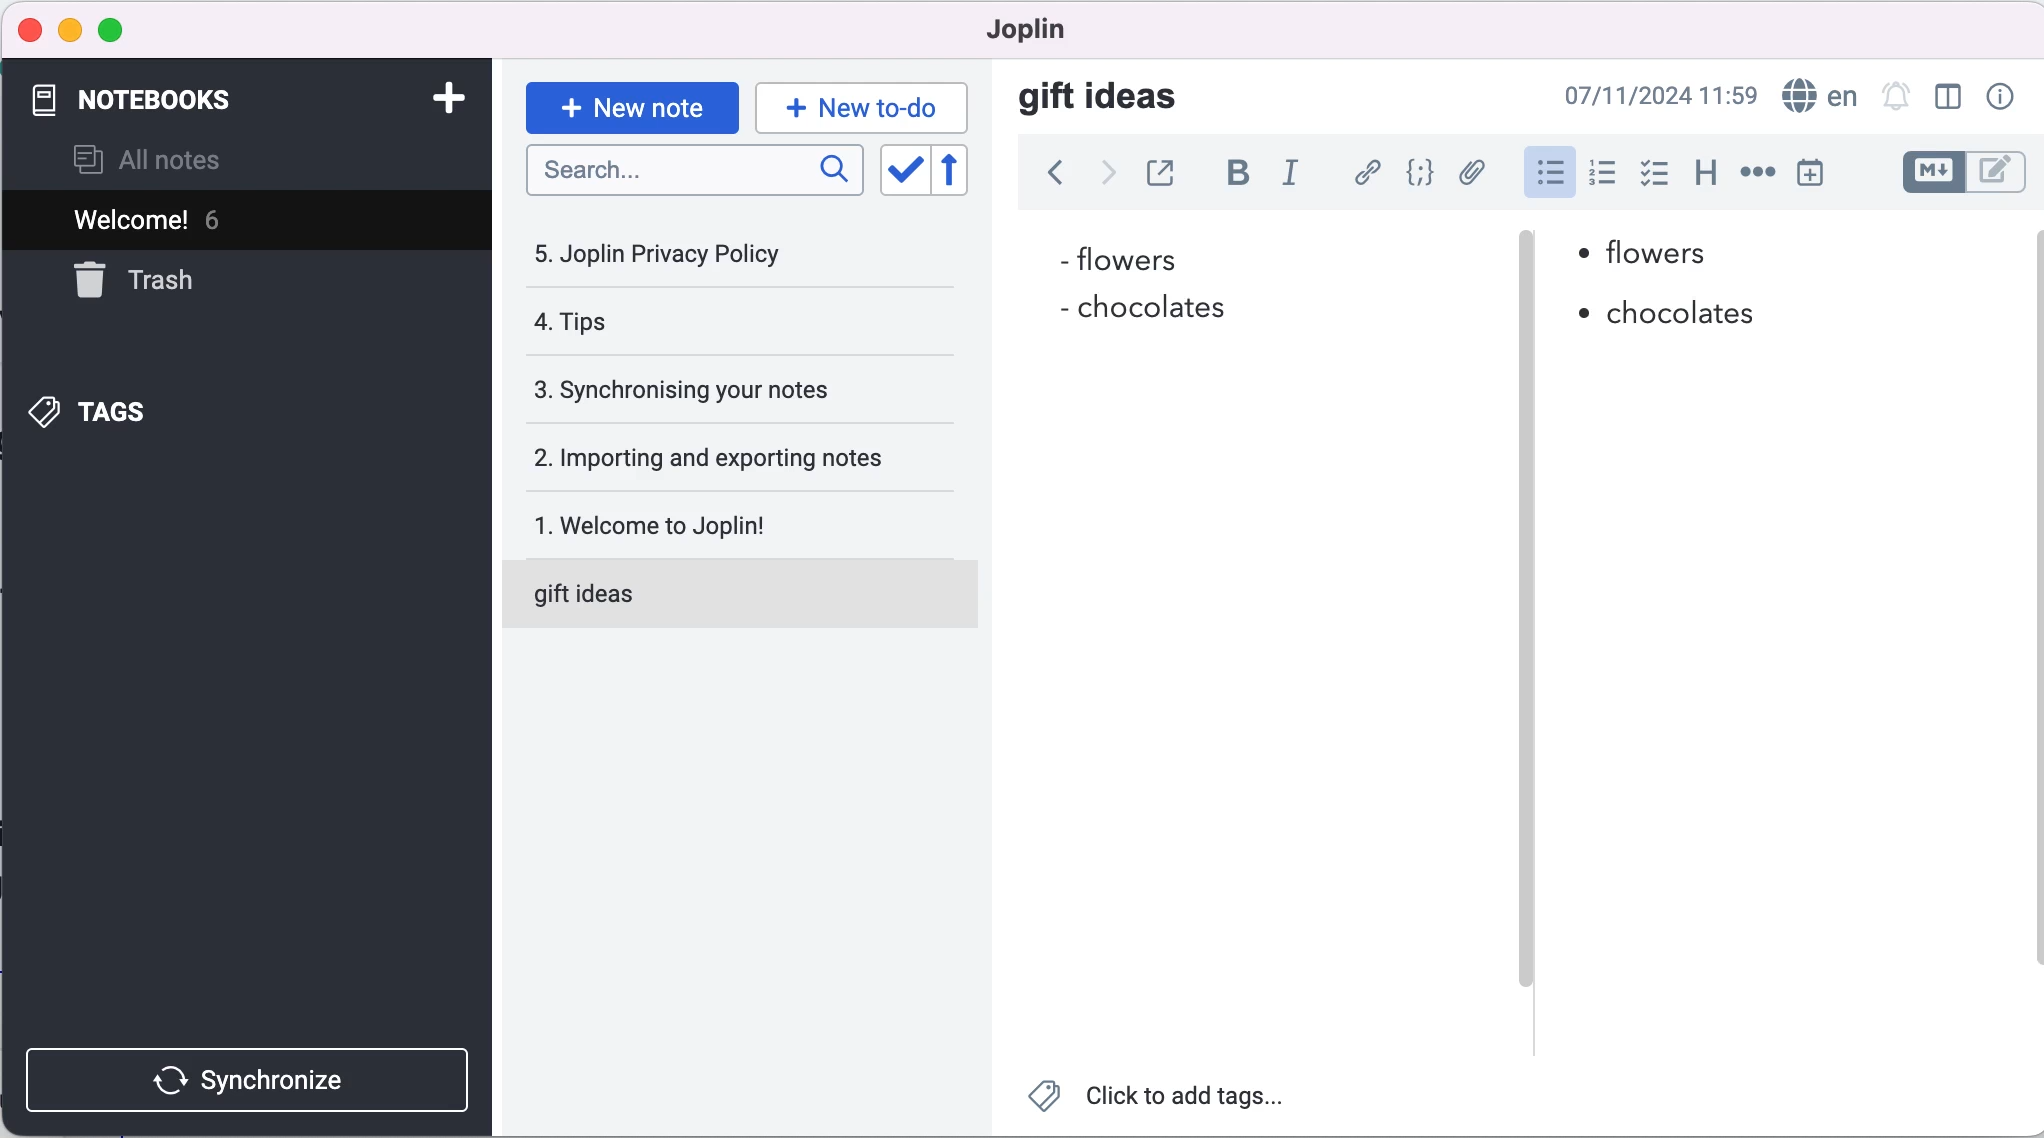 This screenshot has height=1138, width=2044. I want to click on italic, so click(1290, 175).